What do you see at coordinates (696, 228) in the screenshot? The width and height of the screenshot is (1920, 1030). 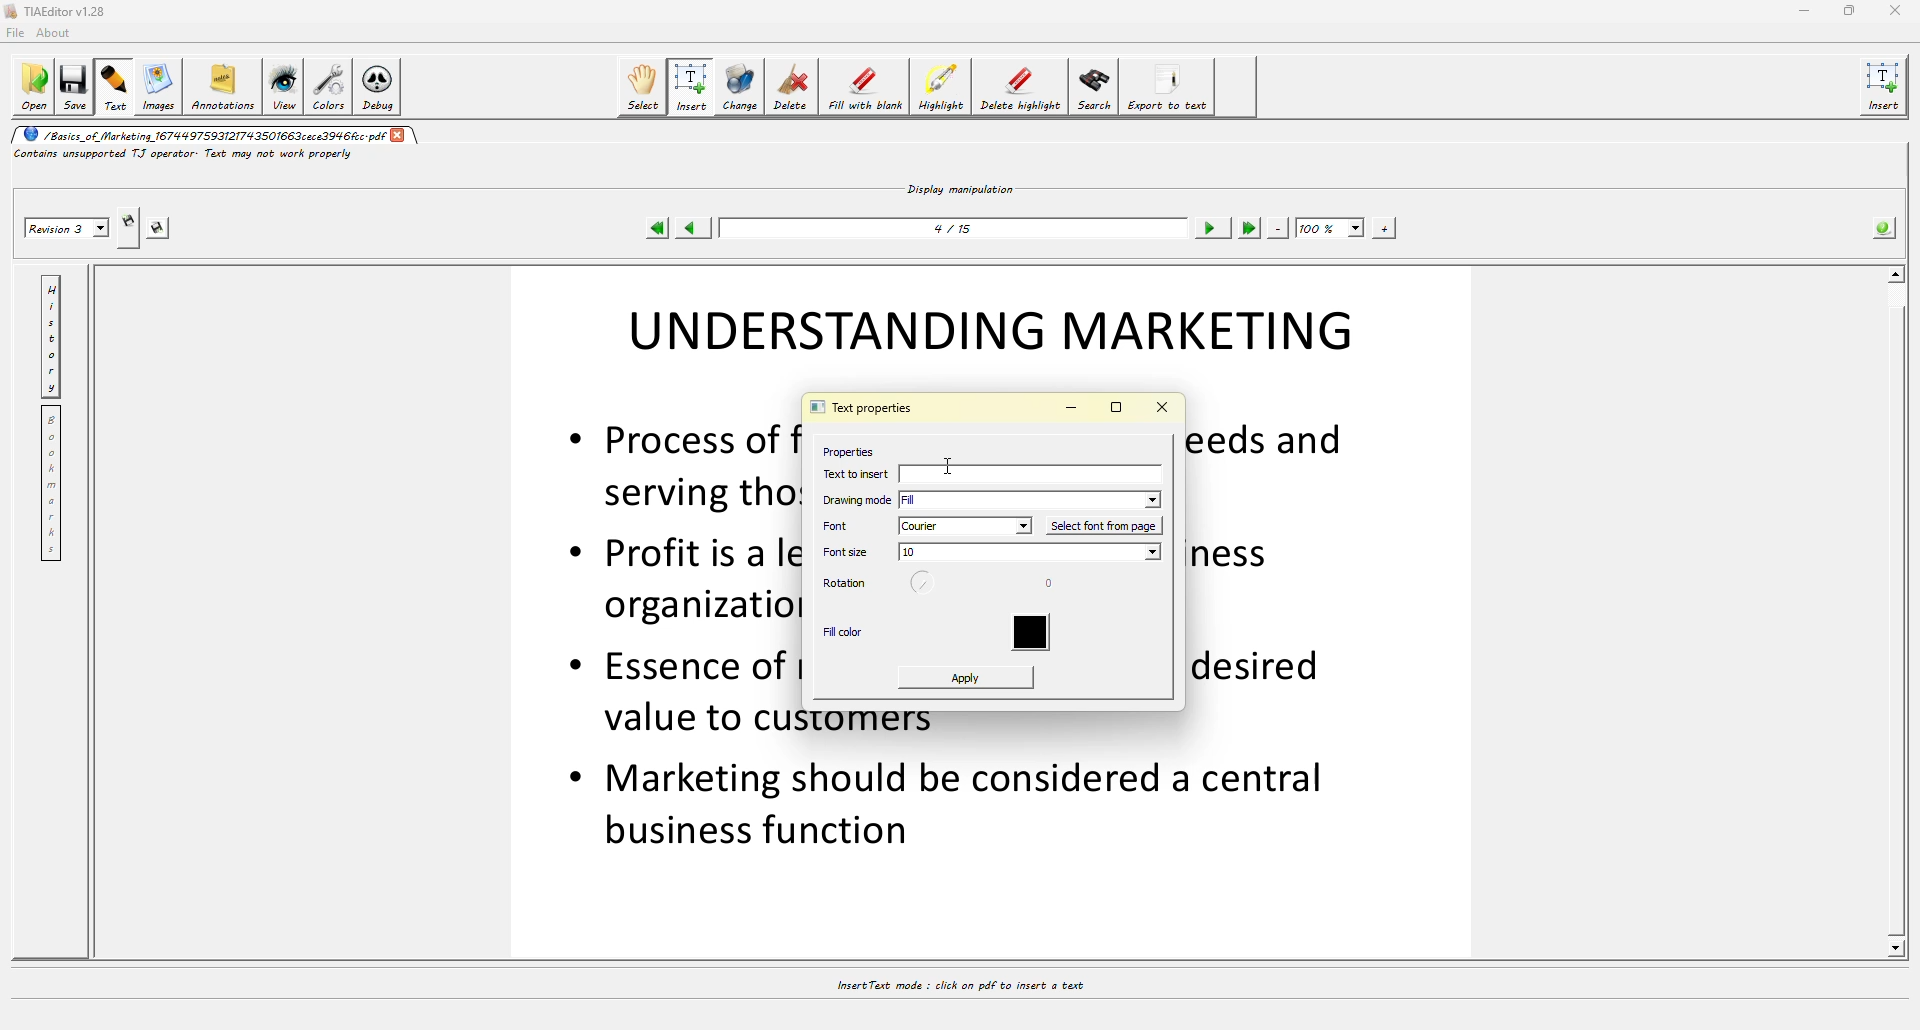 I see `previous page` at bounding box center [696, 228].